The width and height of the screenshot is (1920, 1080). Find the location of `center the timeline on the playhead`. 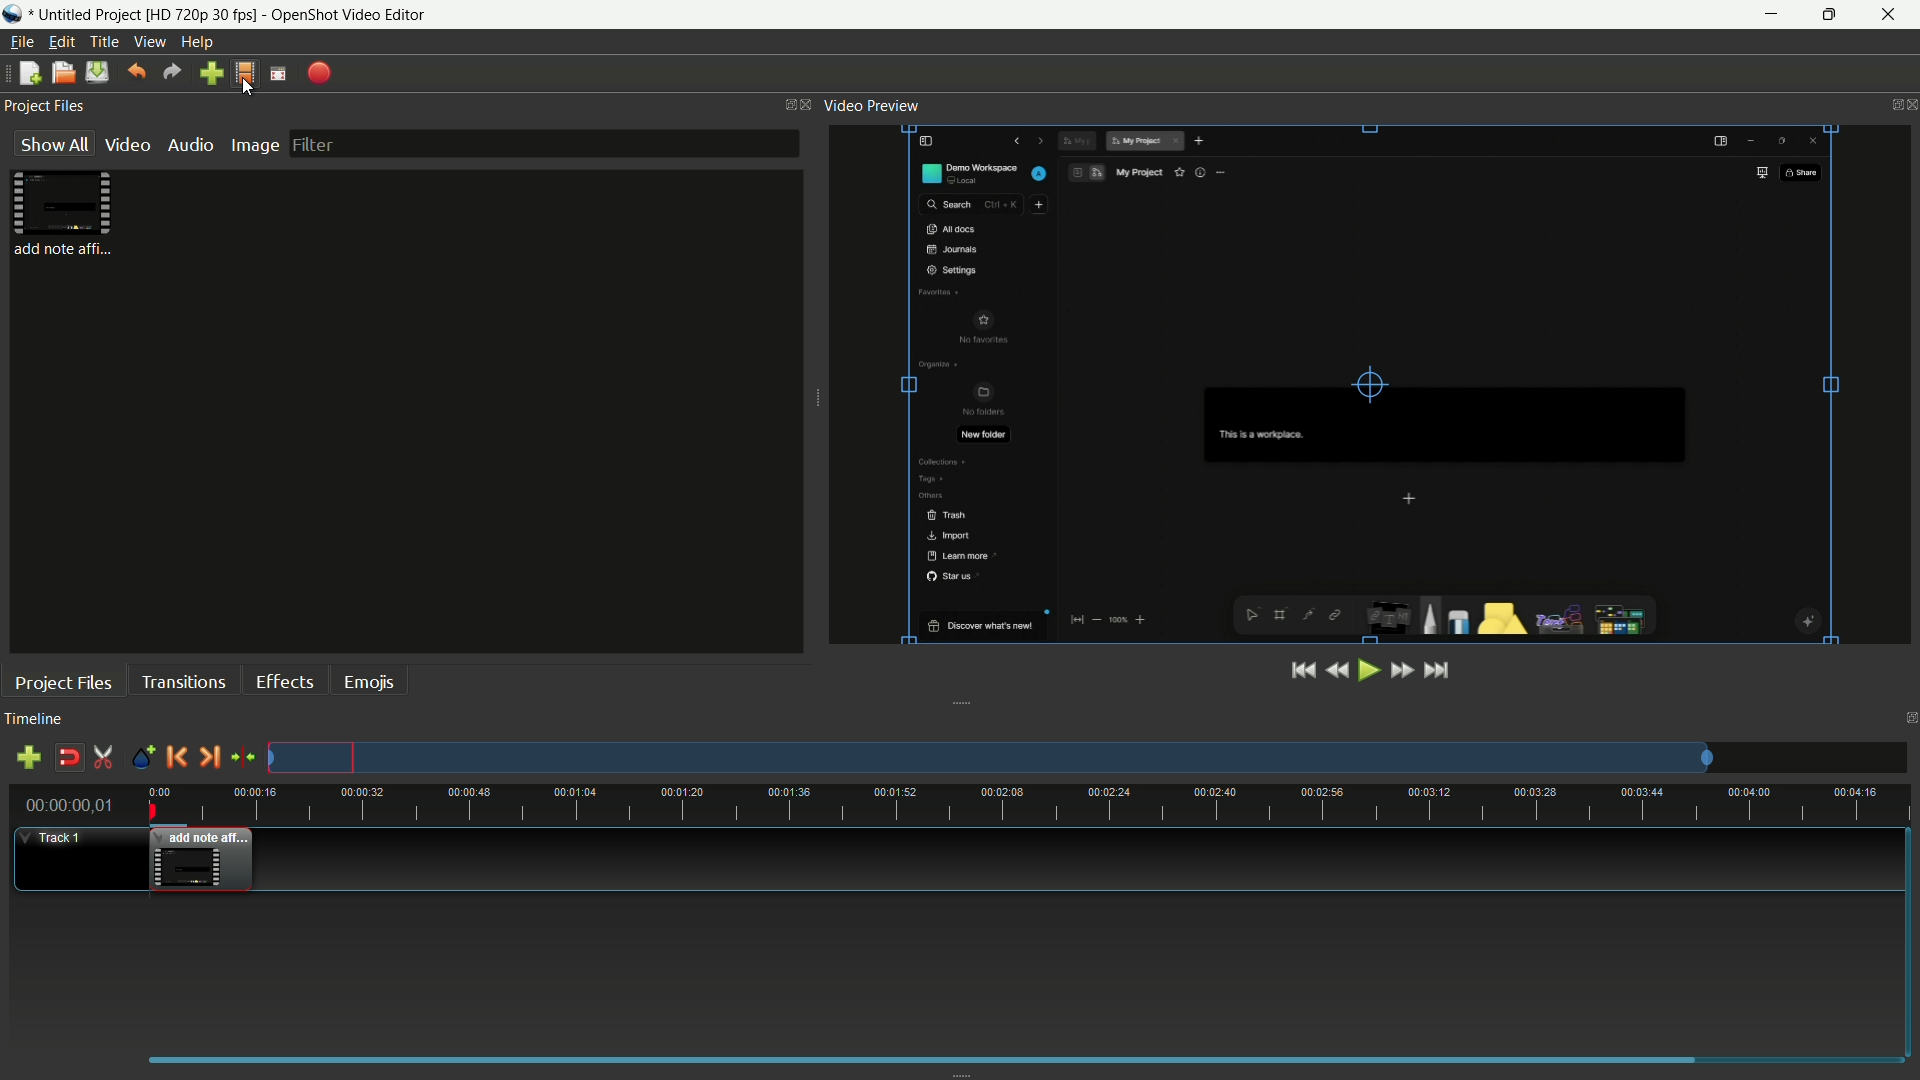

center the timeline on the playhead is located at coordinates (244, 758).